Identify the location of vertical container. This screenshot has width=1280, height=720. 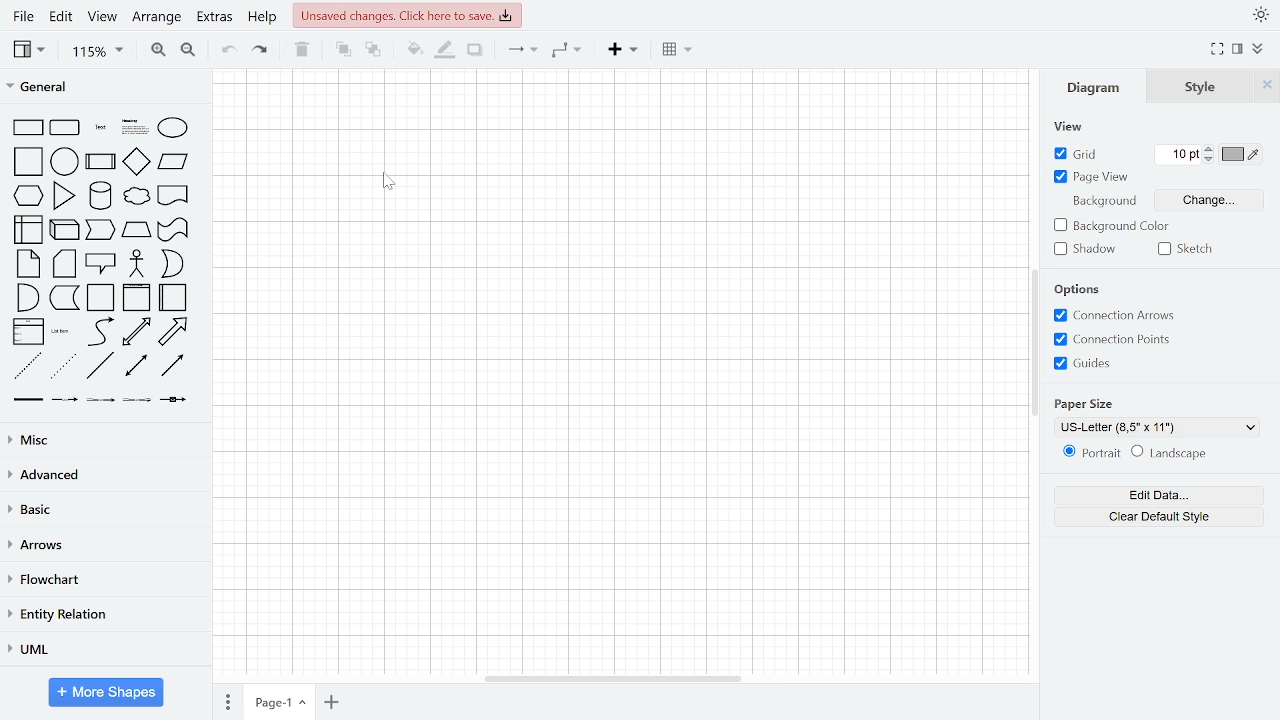
(137, 298).